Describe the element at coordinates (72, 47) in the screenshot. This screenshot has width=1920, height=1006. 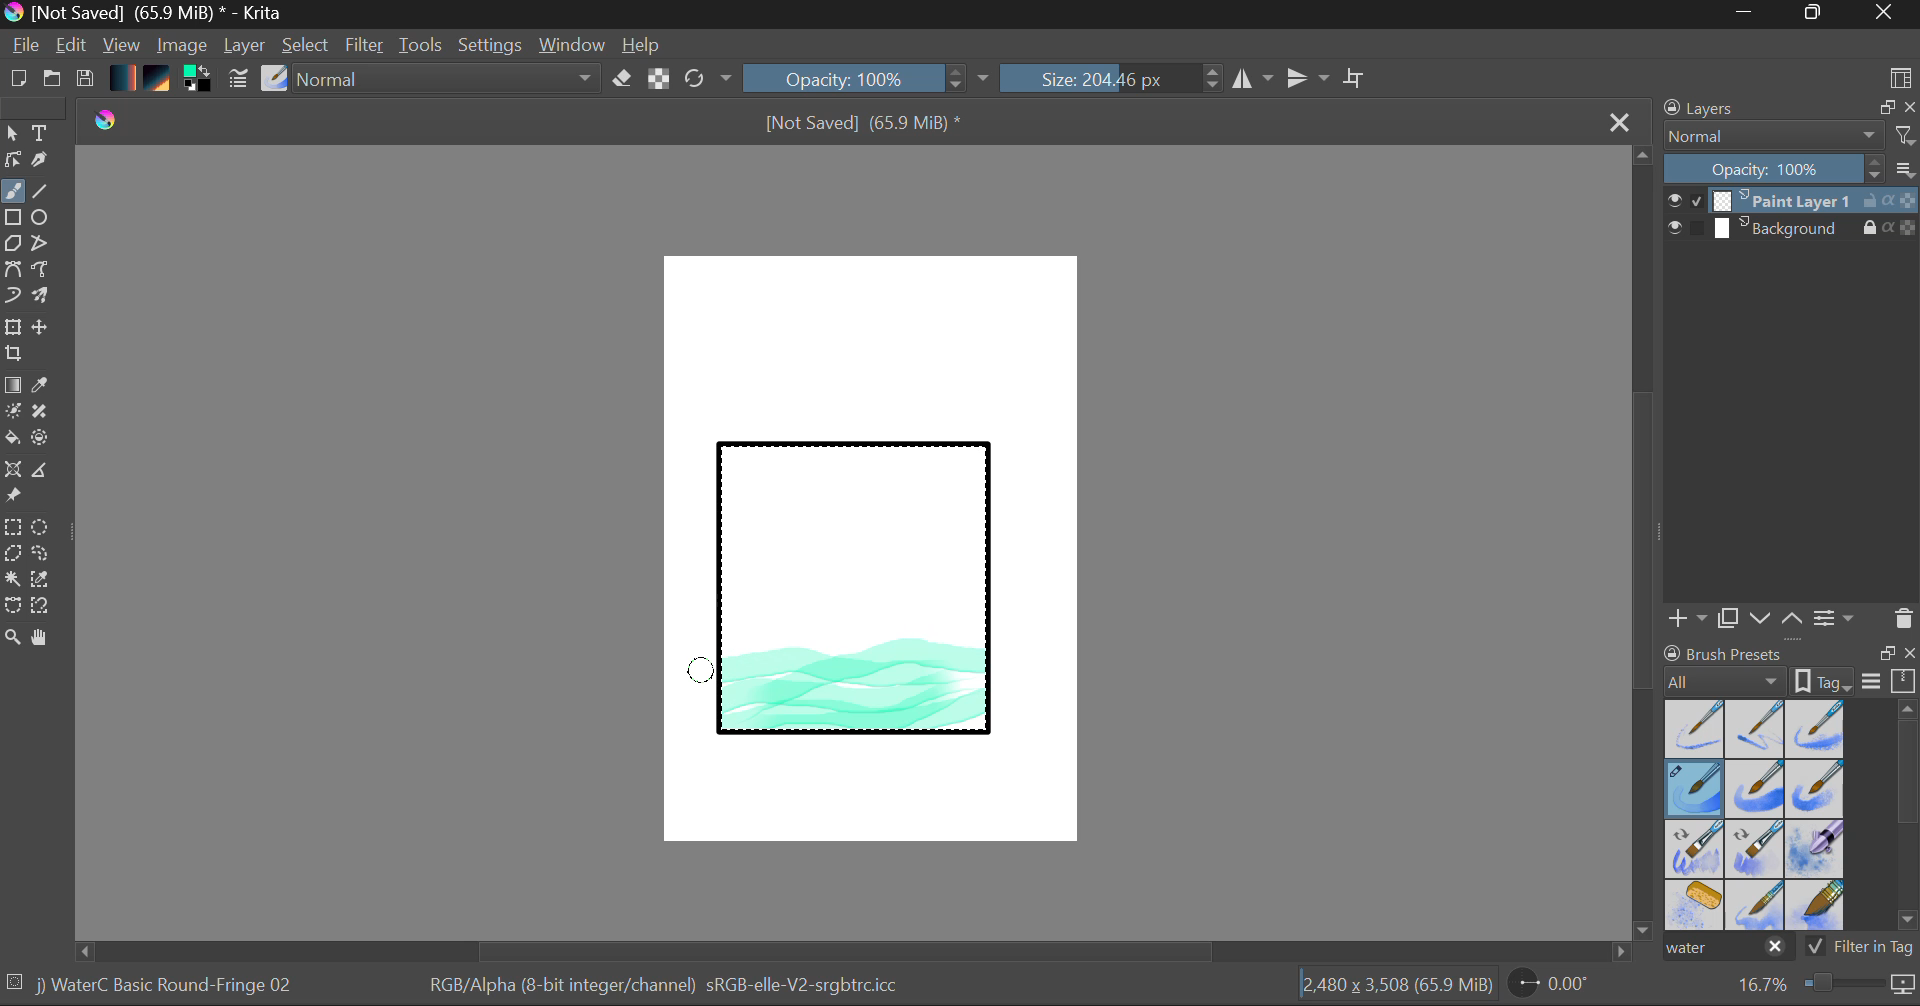
I see `Edit` at that location.